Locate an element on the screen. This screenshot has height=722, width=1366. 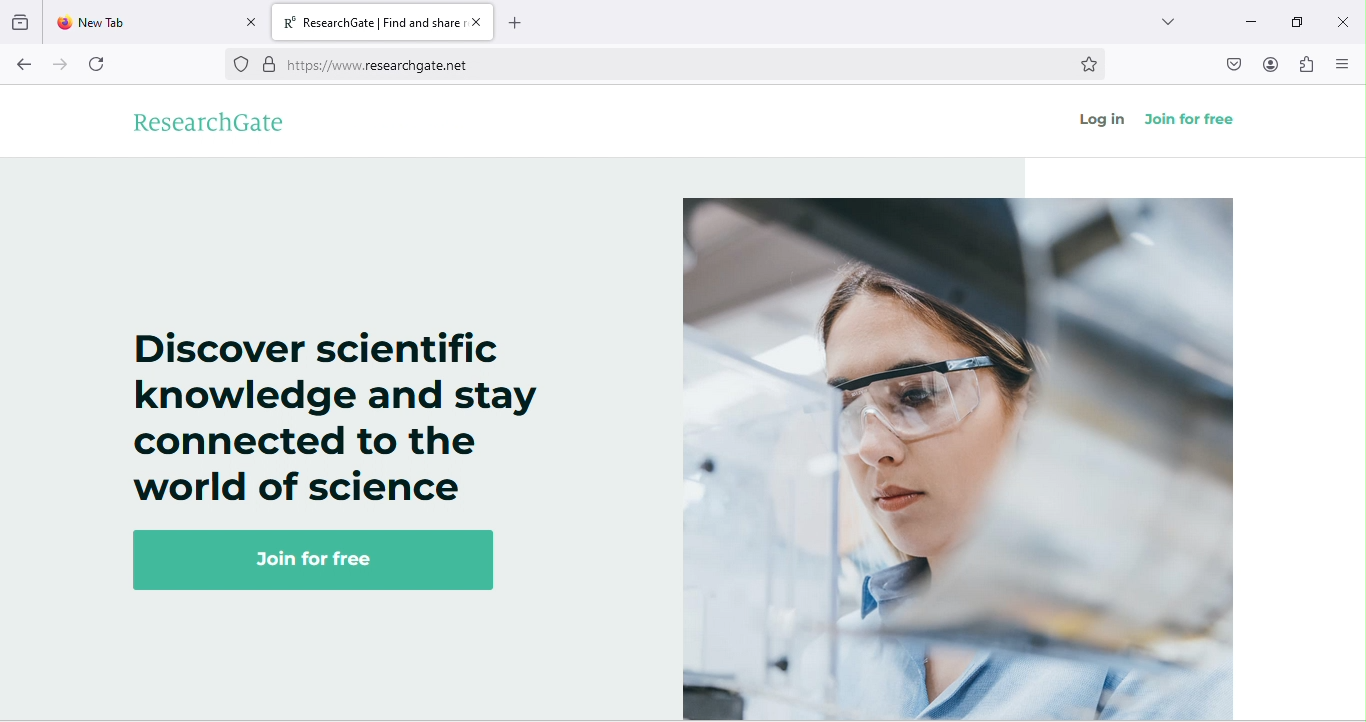
search tab is located at coordinates (1175, 26).